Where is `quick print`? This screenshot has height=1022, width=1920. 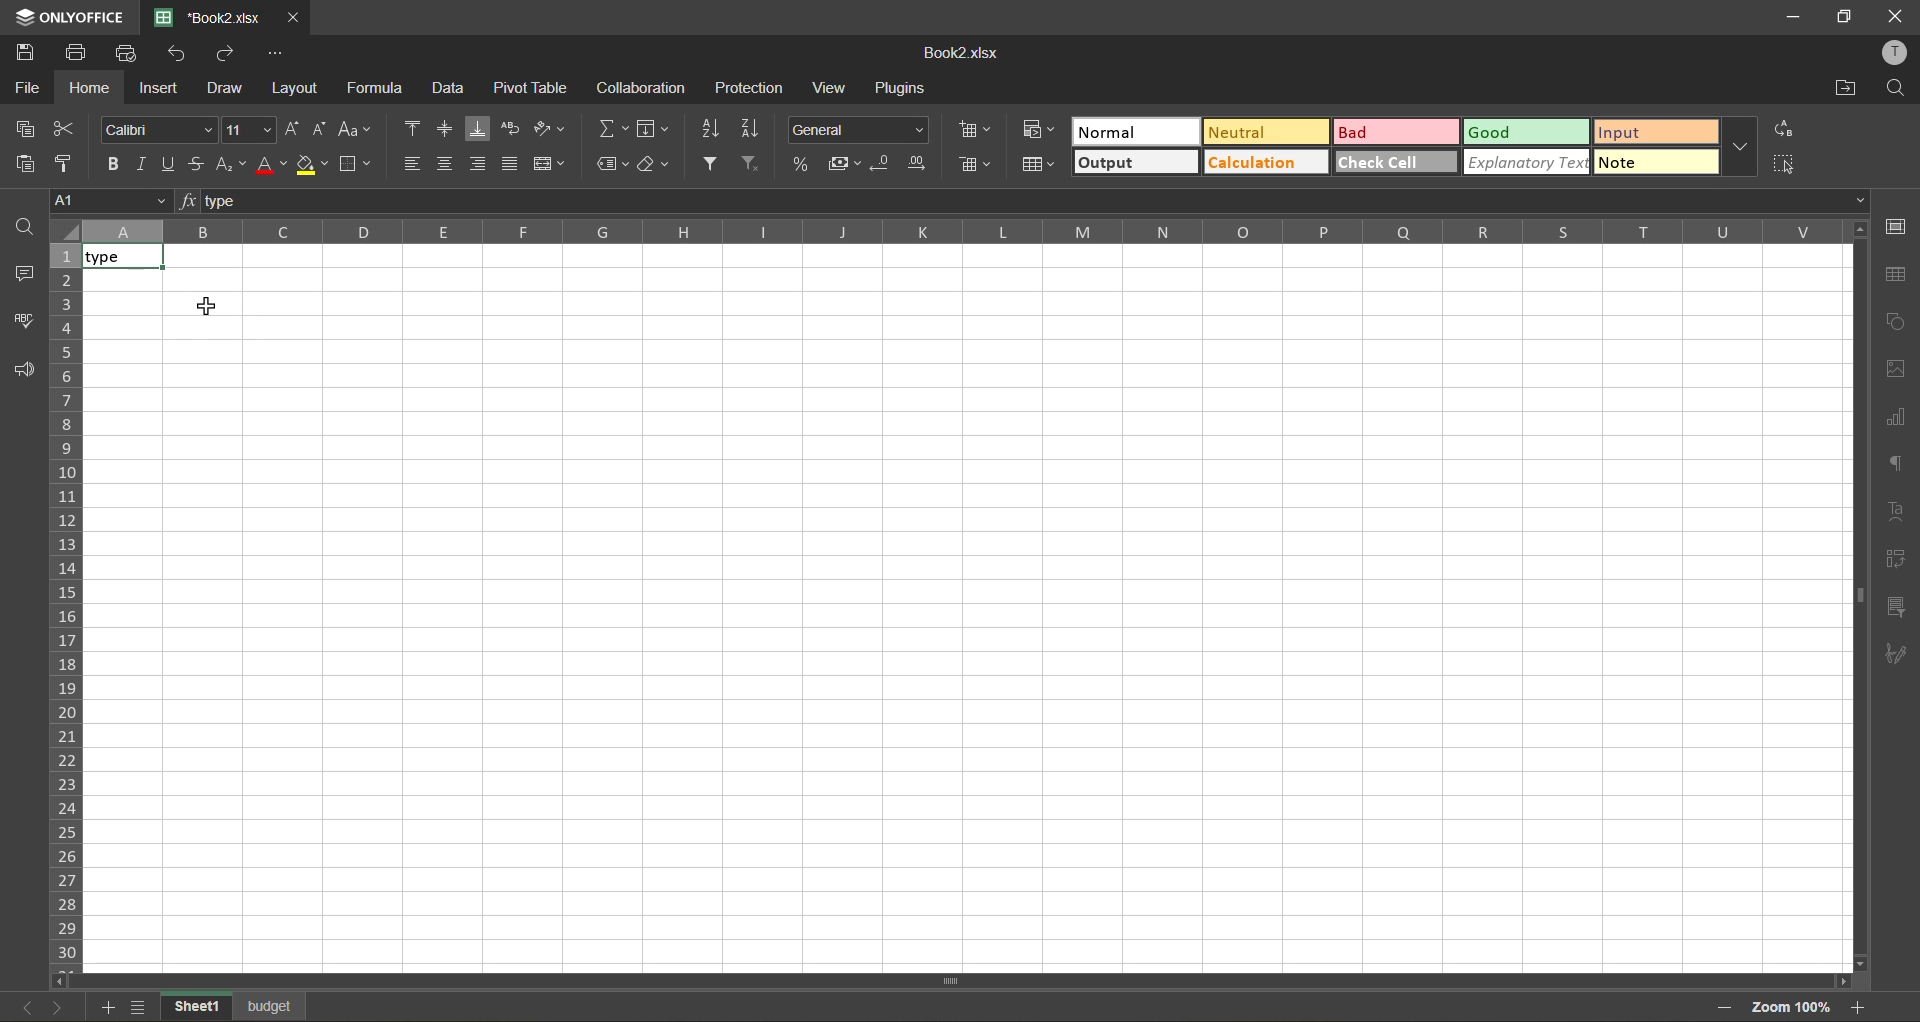
quick print is located at coordinates (130, 54).